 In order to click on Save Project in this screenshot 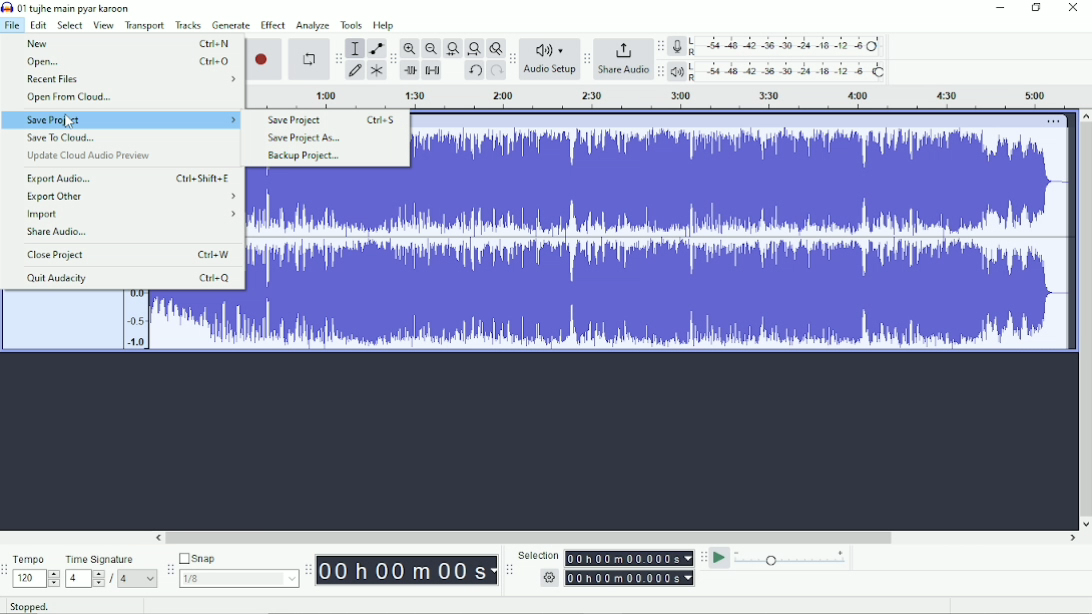, I will do `click(122, 120)`.